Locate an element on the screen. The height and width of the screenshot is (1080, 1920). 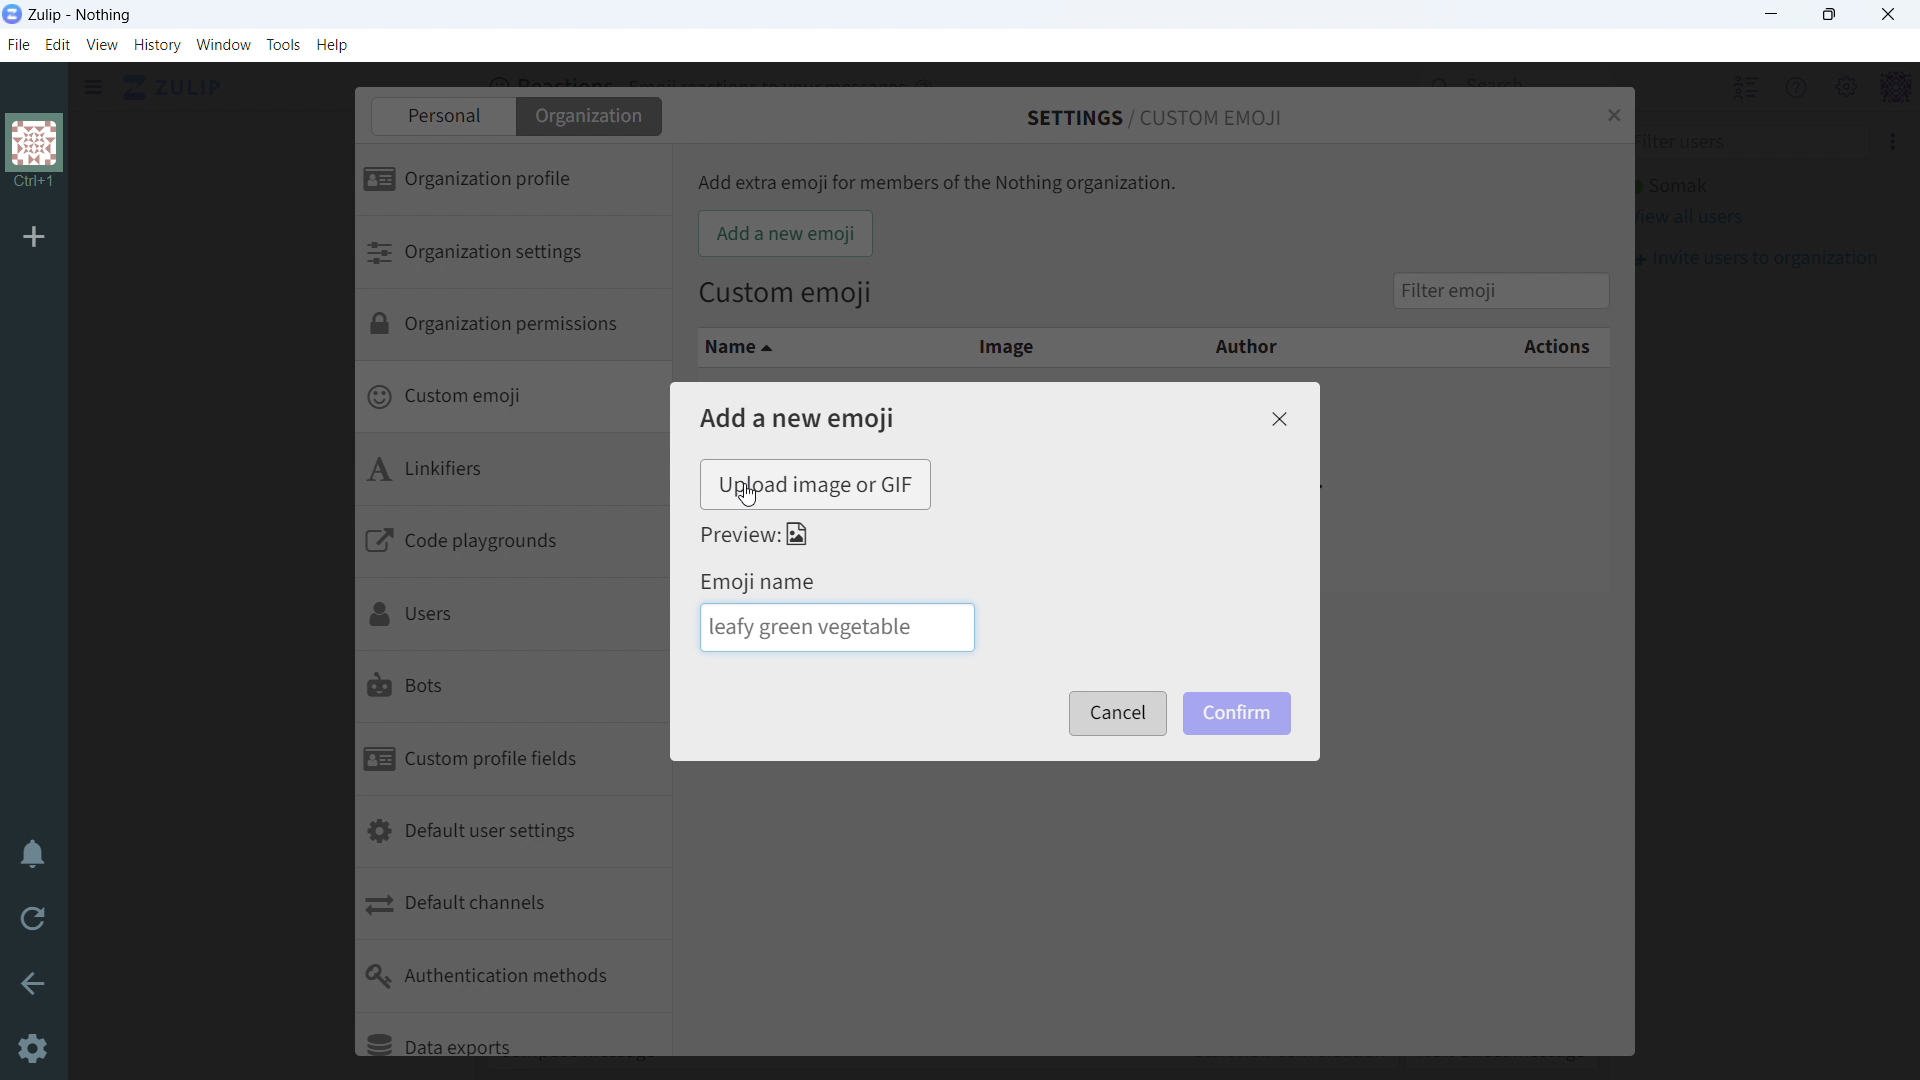
window is located at coordinates (224, 45).